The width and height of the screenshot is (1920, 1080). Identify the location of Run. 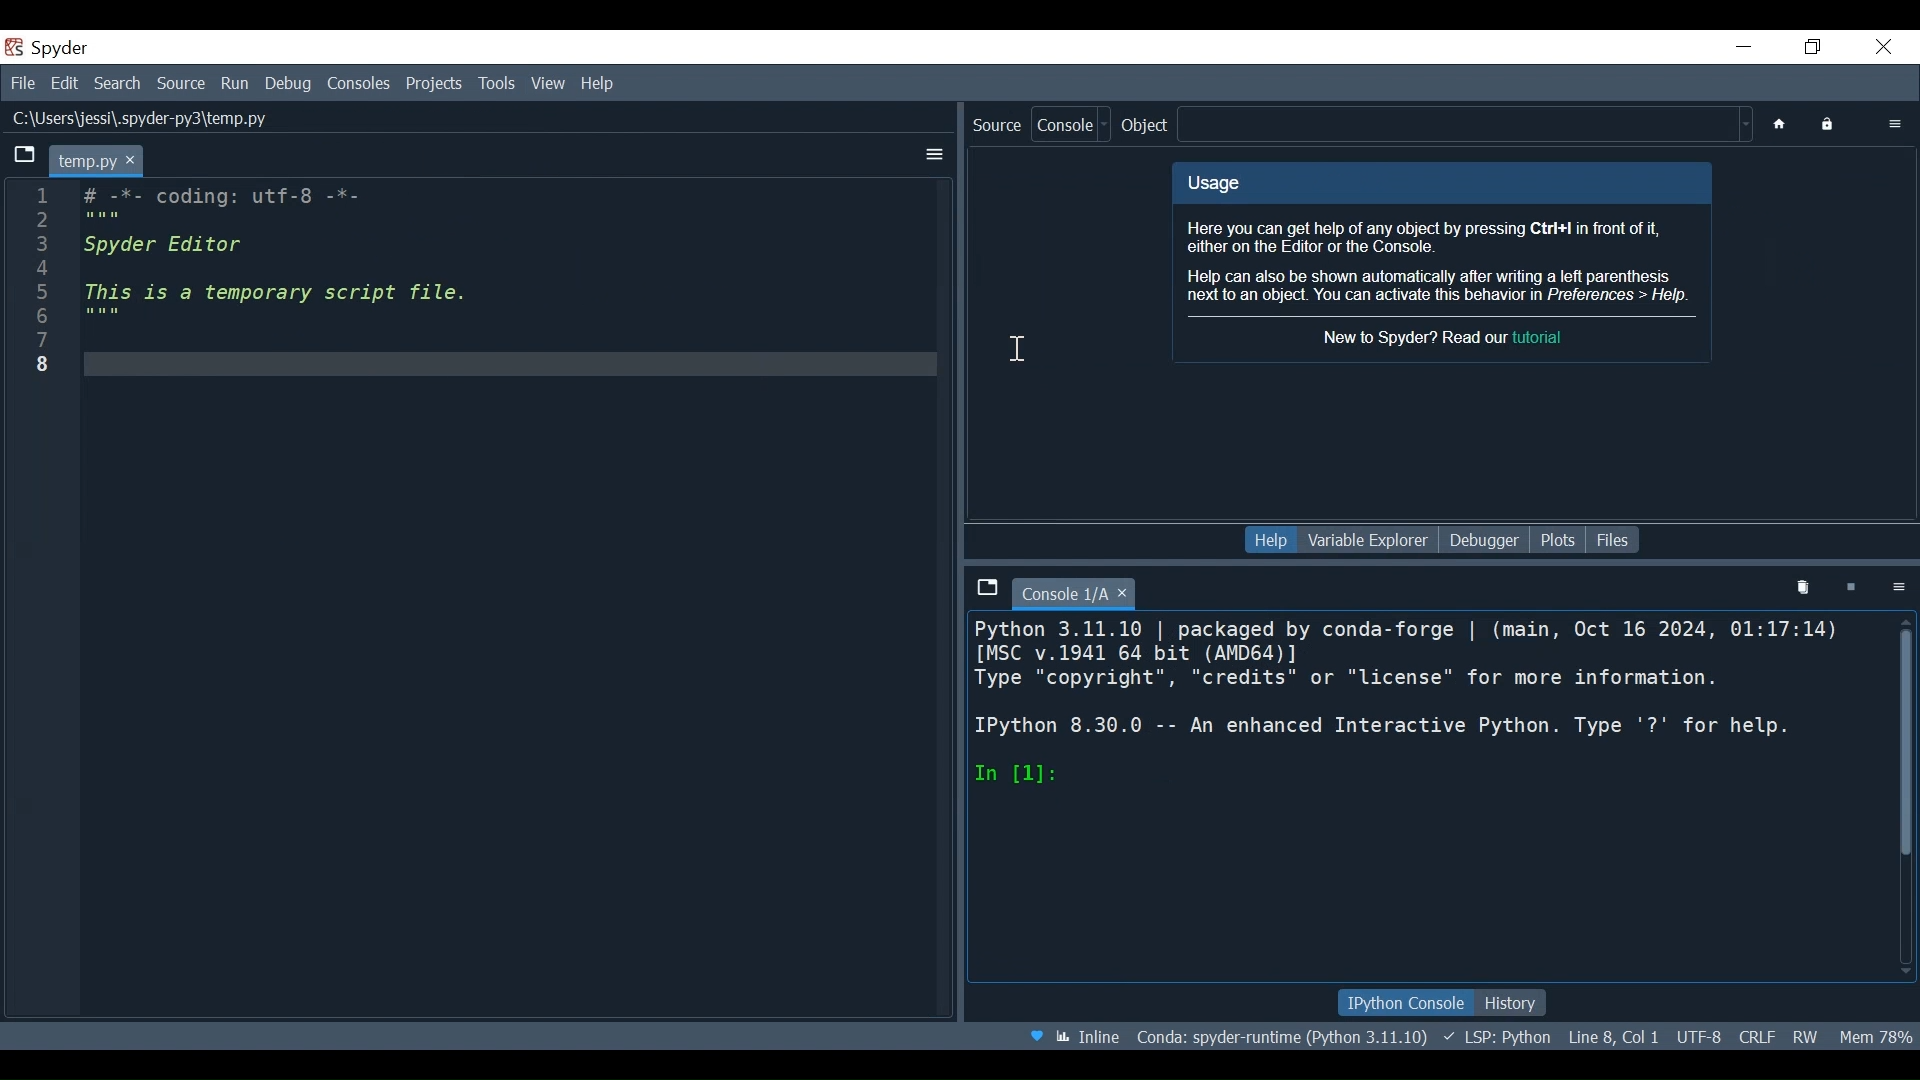
(236, 83).